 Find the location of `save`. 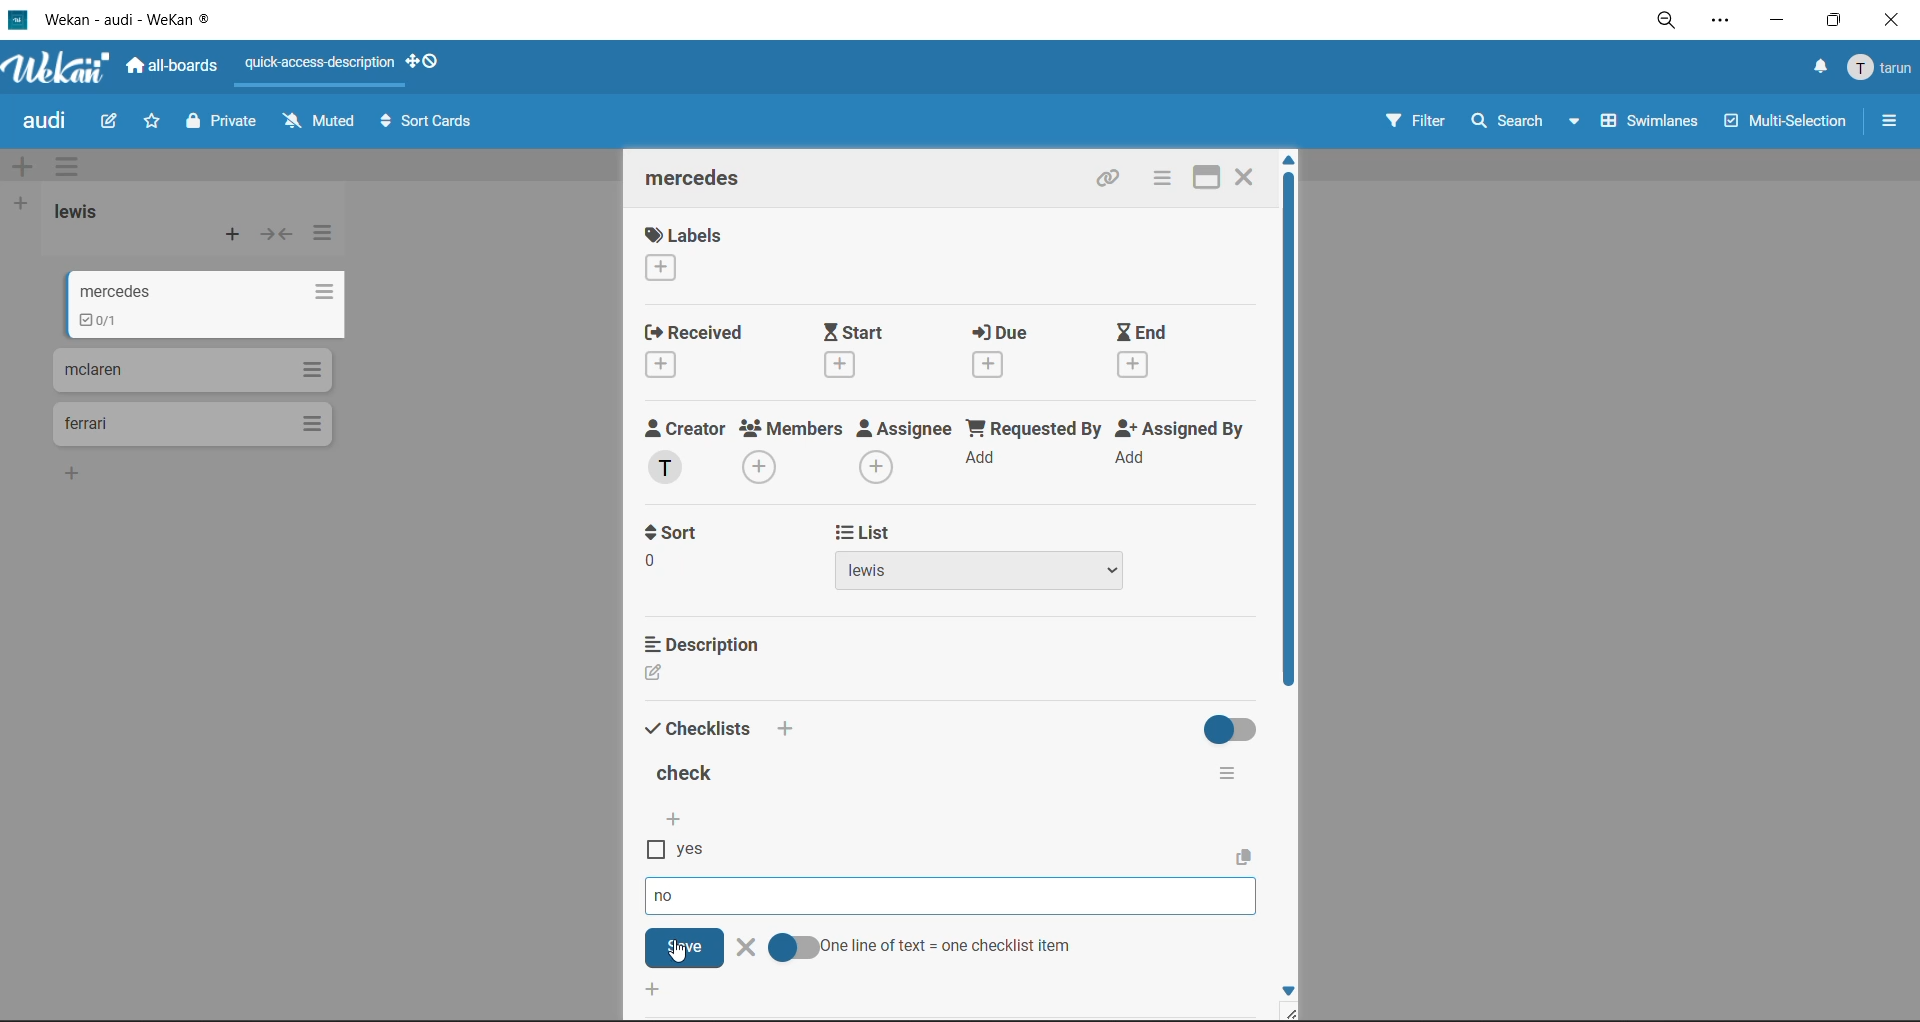

save is located at coordinates (685, 947).